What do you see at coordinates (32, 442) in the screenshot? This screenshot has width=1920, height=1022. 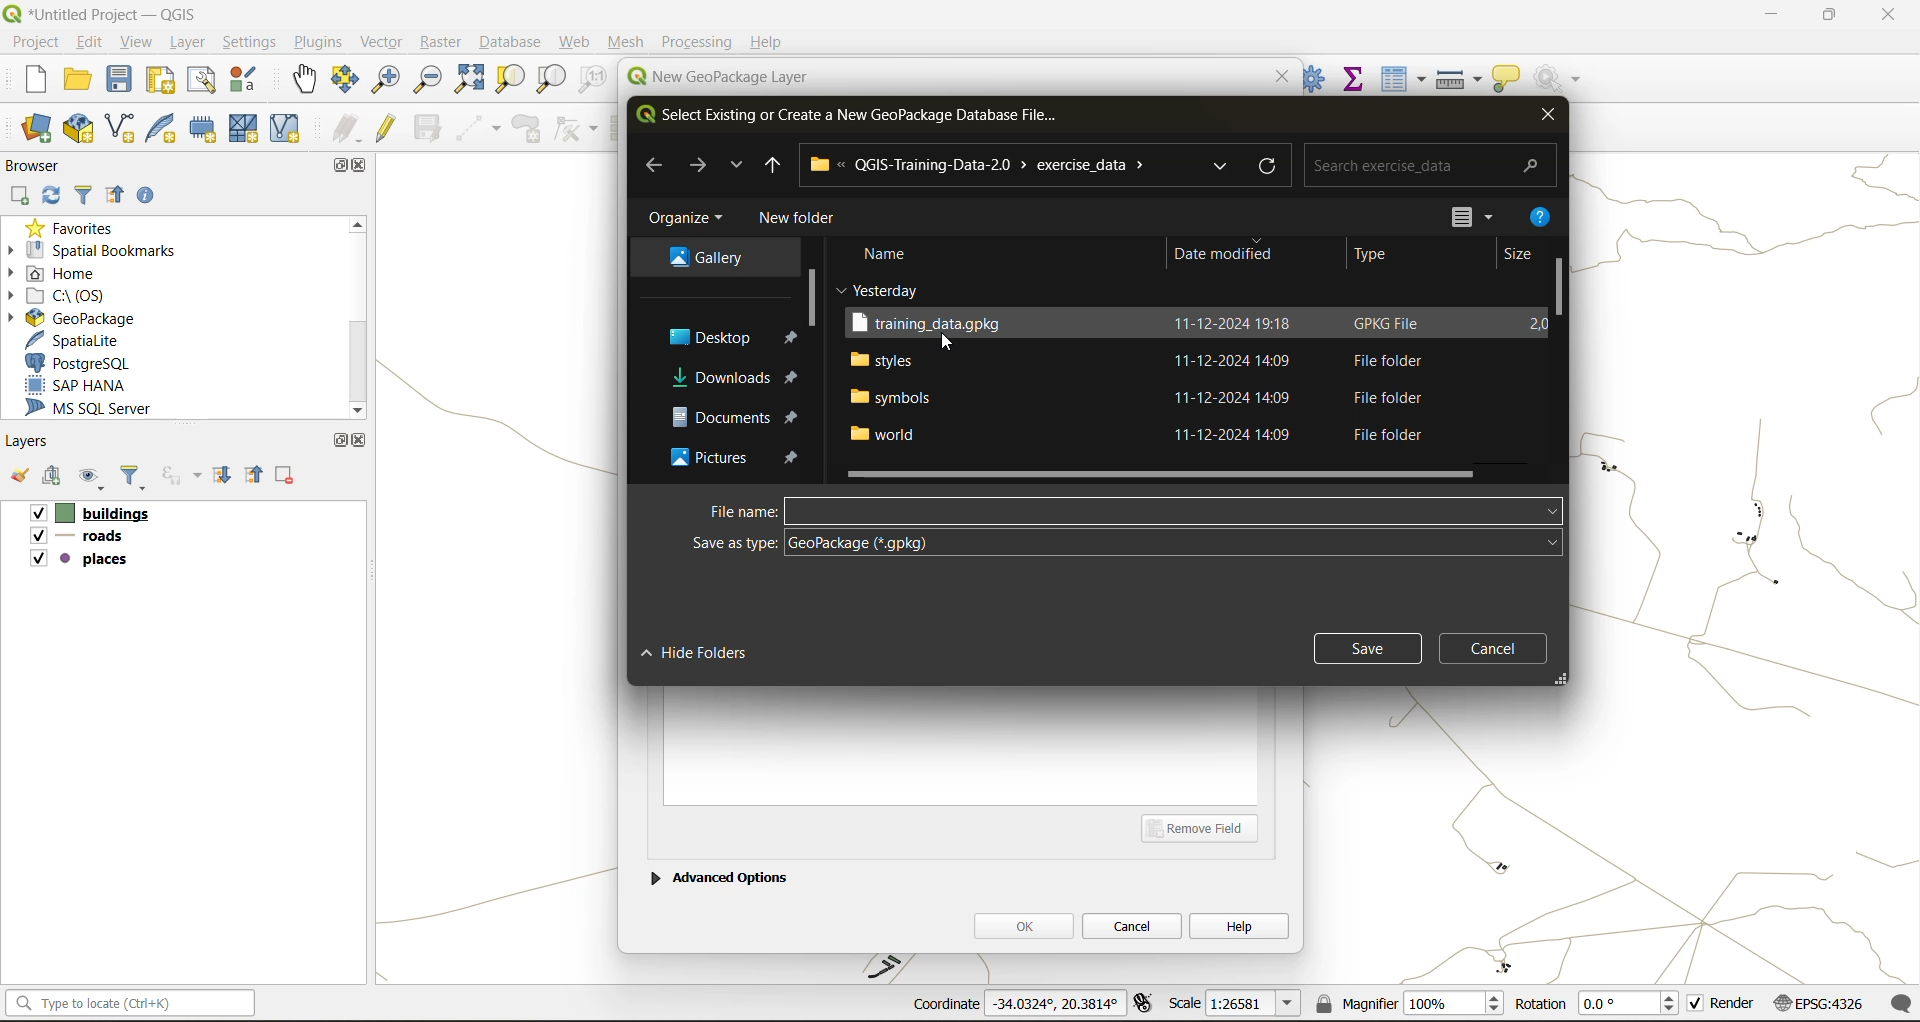 I see `layers` at bounding box center [32, 442].